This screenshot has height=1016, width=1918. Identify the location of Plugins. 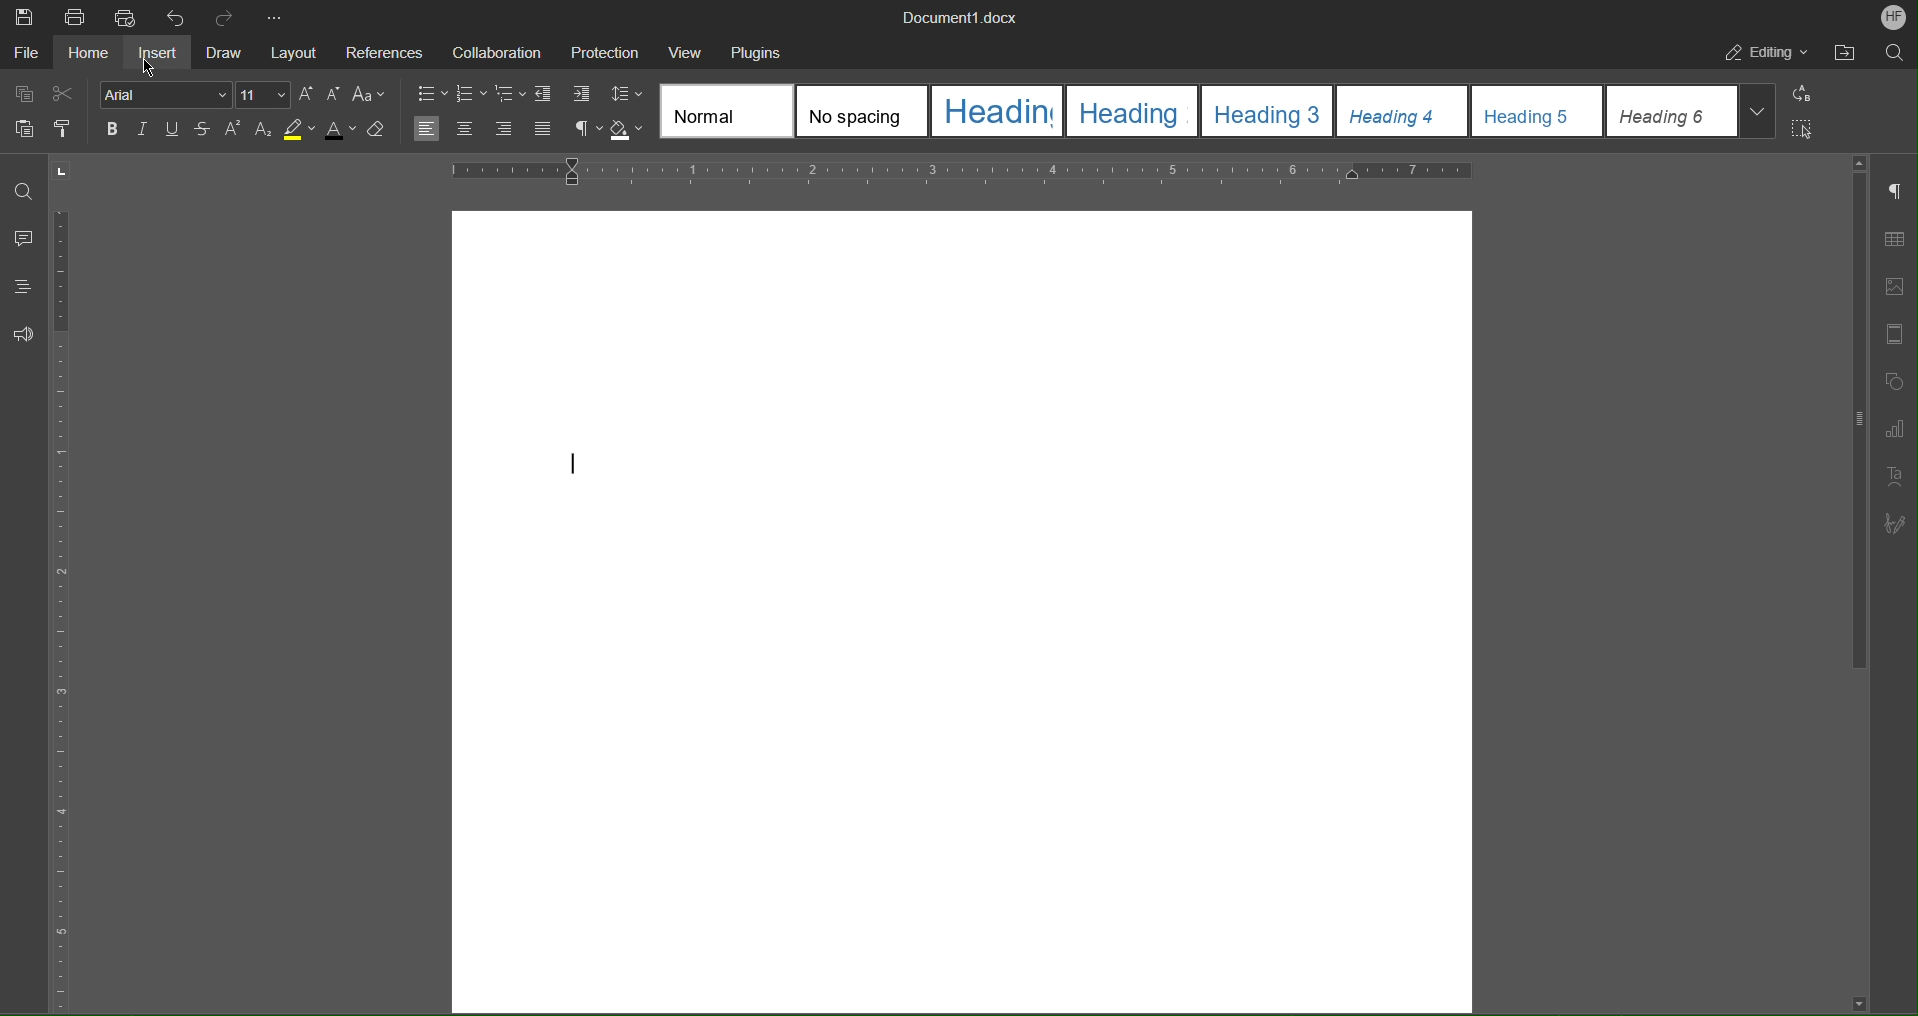
(760, 49).